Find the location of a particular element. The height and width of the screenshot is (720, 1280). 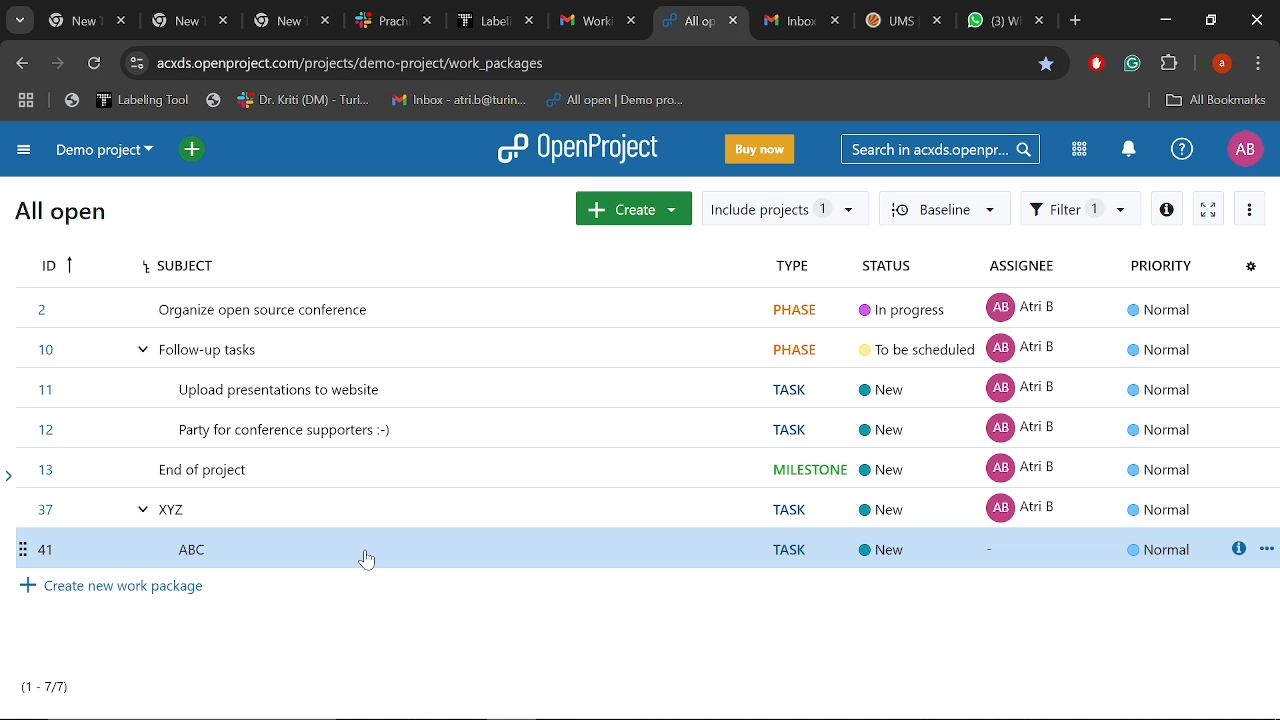

Task count is located at coordinates (44, 688).